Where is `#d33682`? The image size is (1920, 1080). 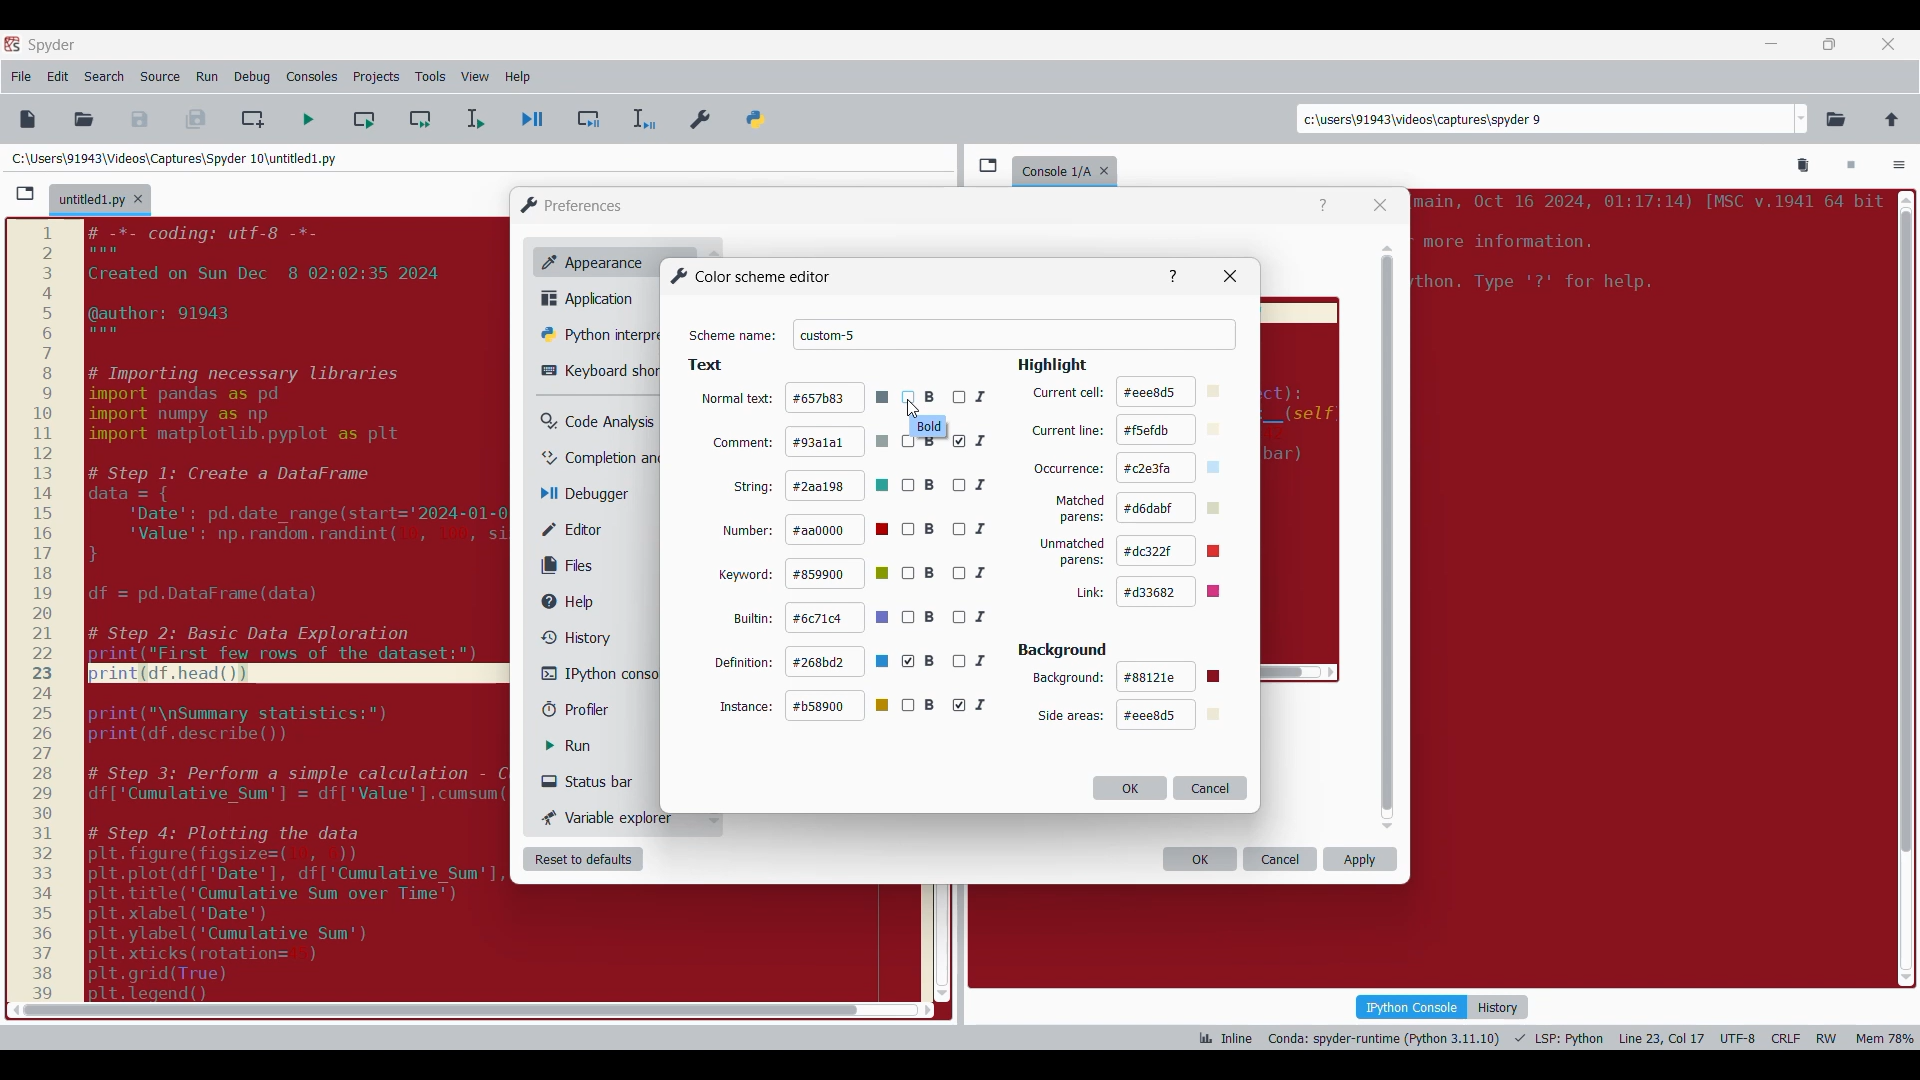
#d33682 is located at coordinates (1178, 591).